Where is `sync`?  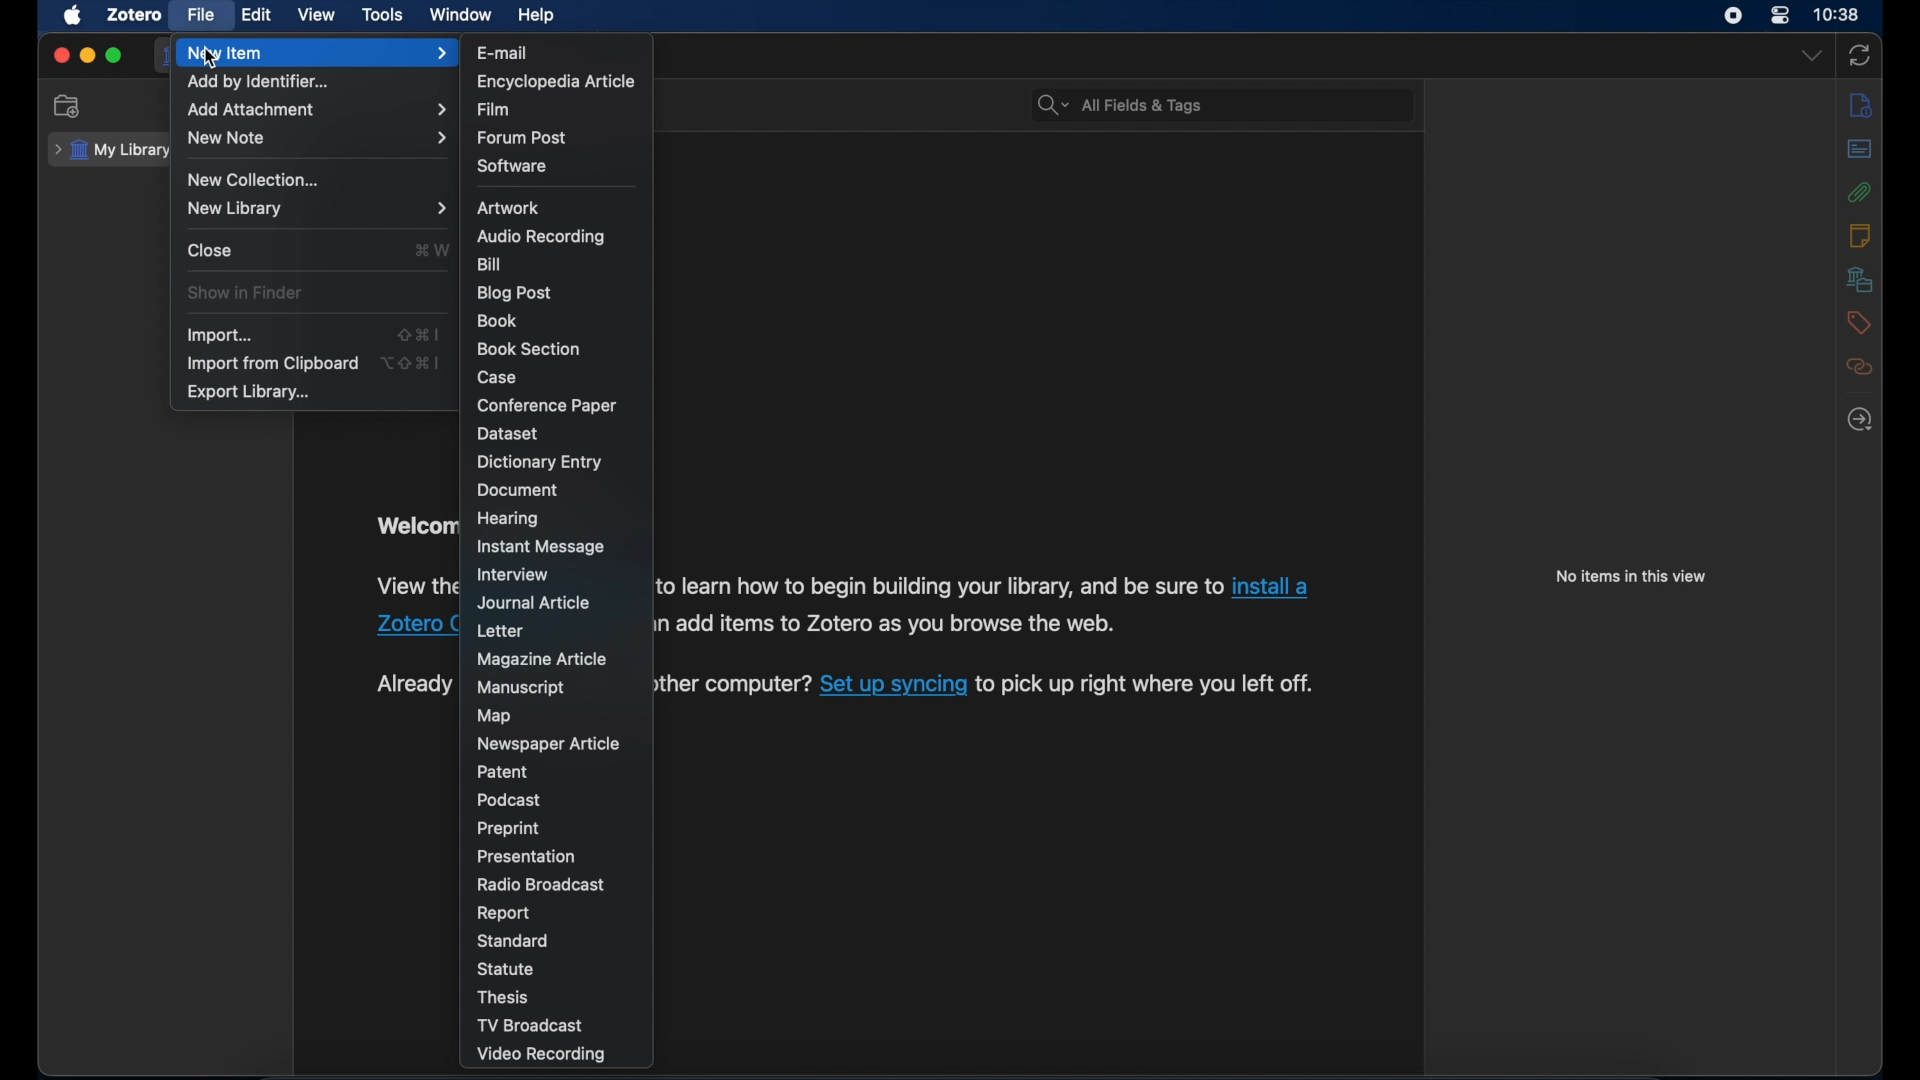
sync is located at coordinates (1860, 56).